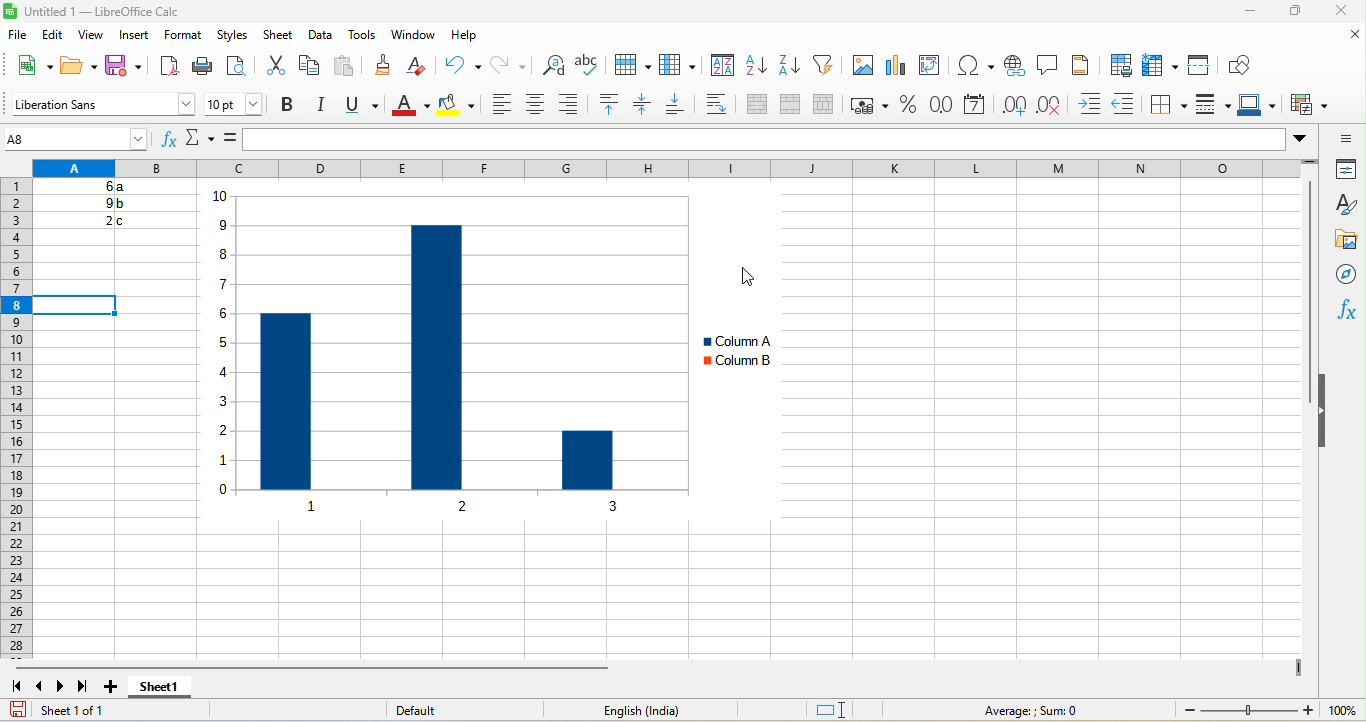 The image size is (1366, 722). I want to click on column b, so click(737, 362).